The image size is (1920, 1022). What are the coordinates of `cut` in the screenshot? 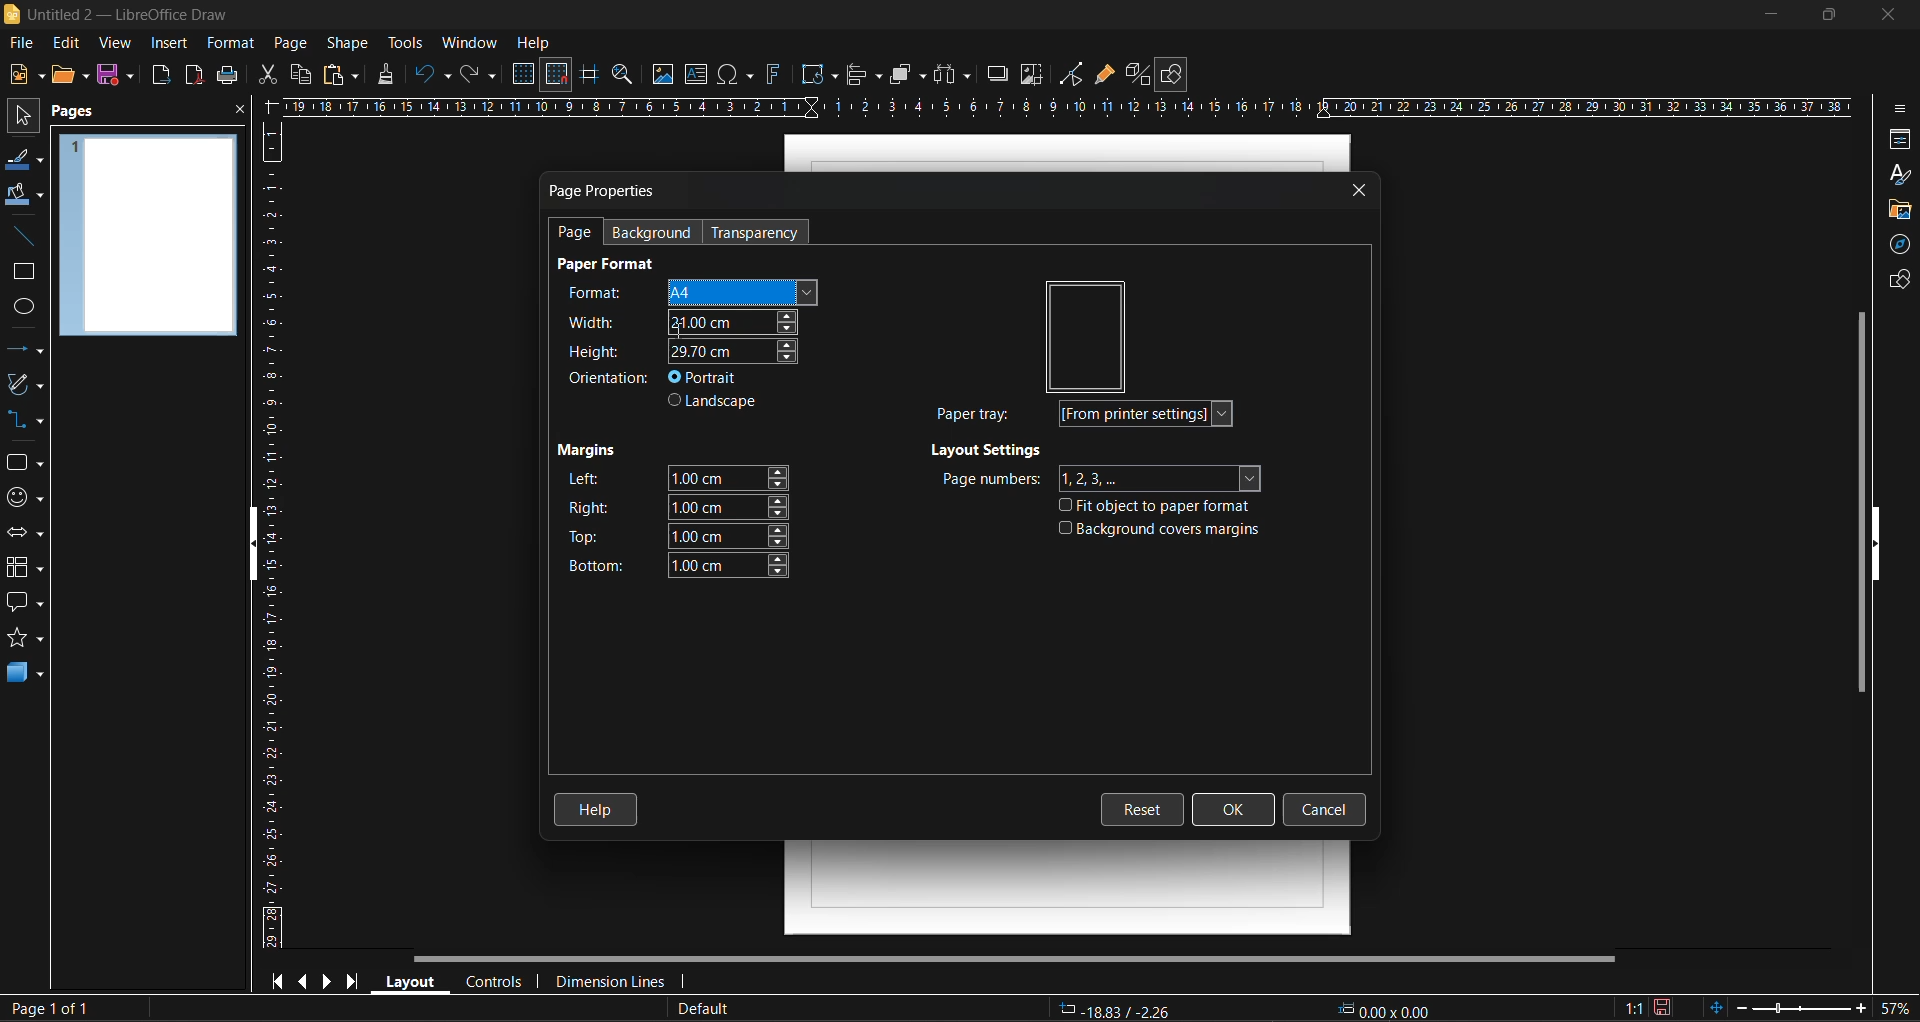 It's located at (263, 75).